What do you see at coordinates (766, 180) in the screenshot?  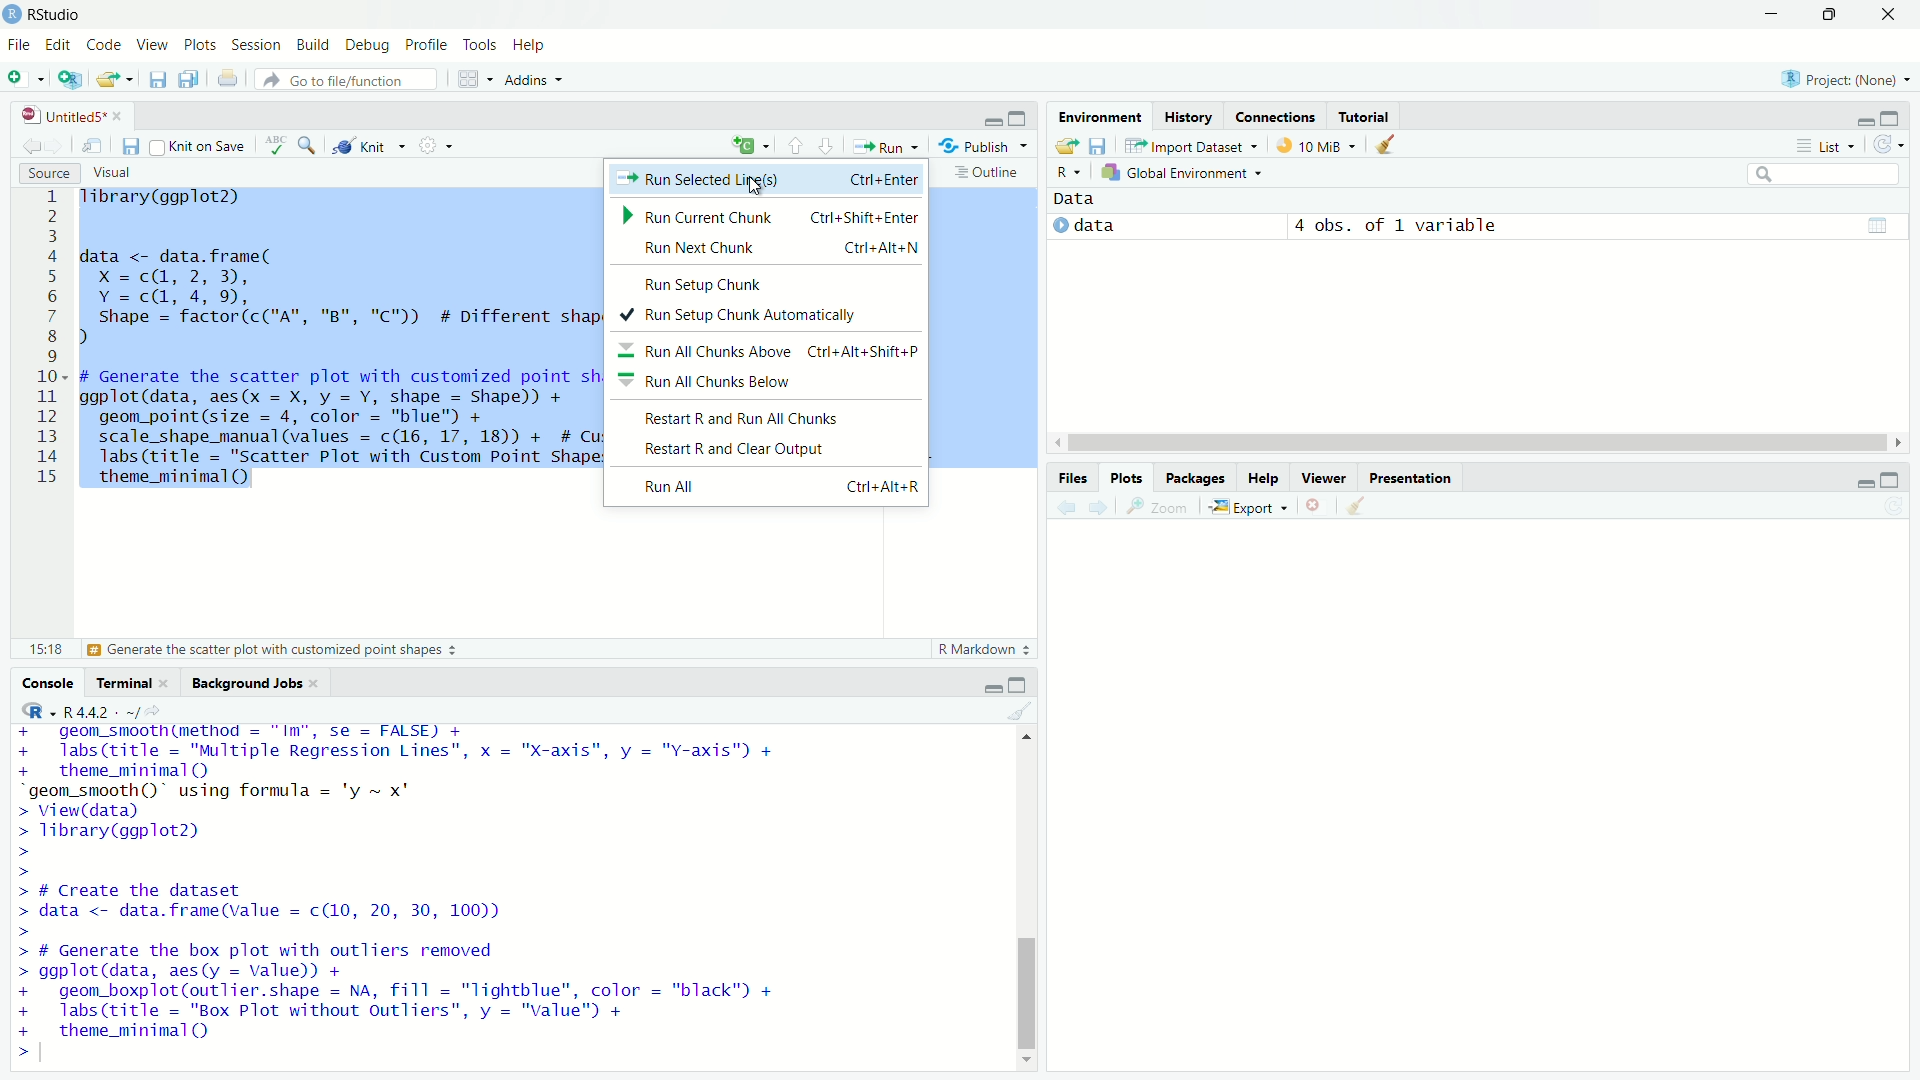 I see `Run Selected Line(s) Ctrl+Enter` at bounding box center [766, 180].